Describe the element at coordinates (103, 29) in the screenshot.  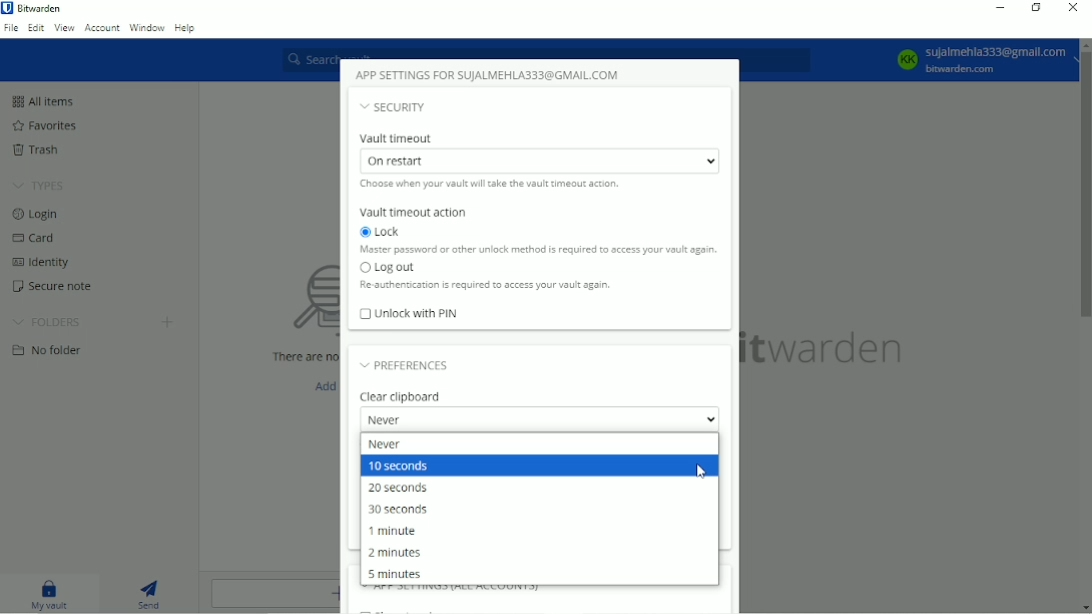
I see `Account` at that location.